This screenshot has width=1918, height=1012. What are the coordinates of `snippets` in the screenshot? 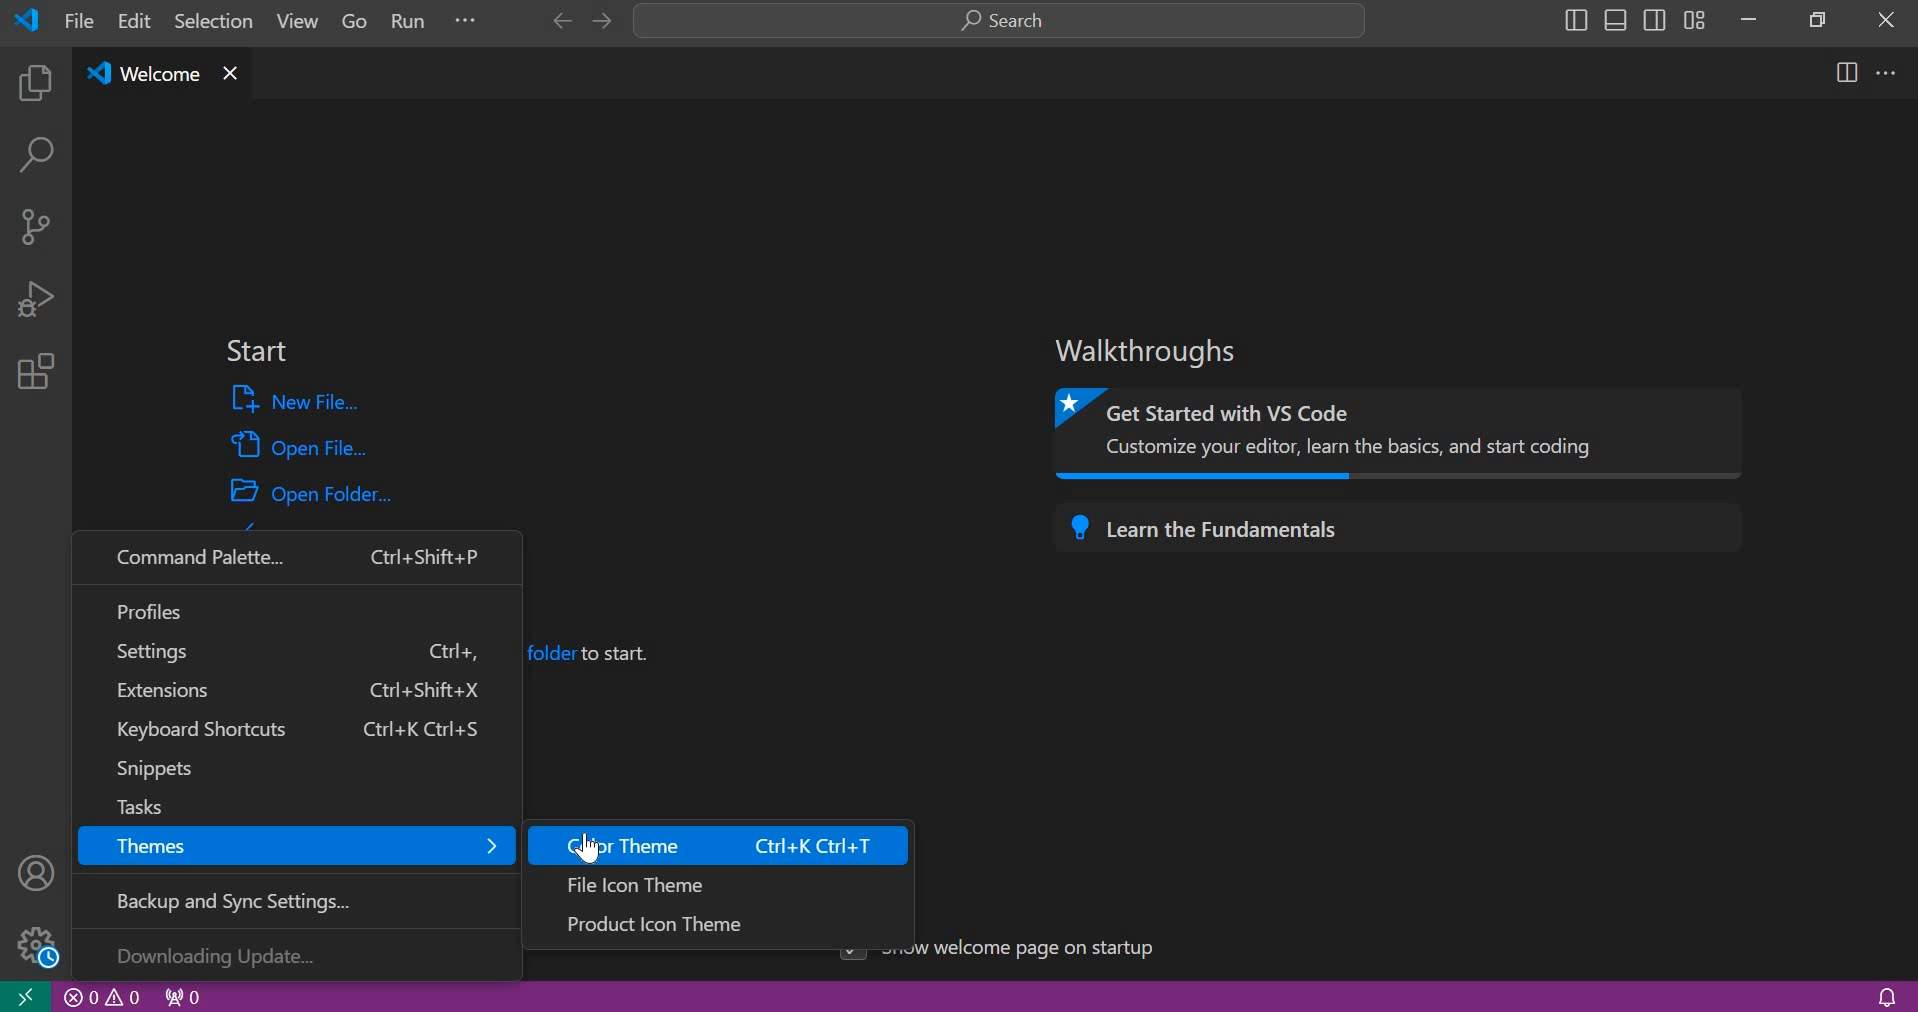 It's located at (291, 770).